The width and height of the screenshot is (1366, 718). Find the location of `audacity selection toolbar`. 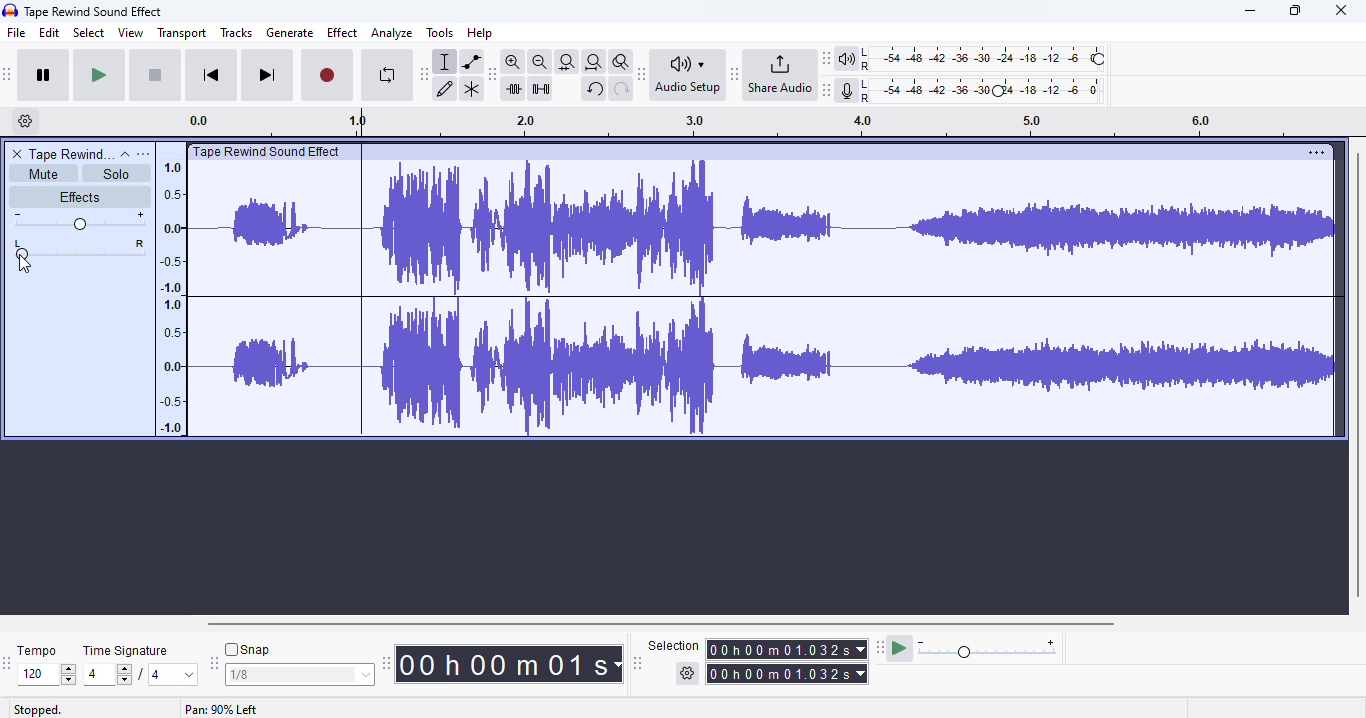

audacity selection toolbar is located at coordinates (637, 663).